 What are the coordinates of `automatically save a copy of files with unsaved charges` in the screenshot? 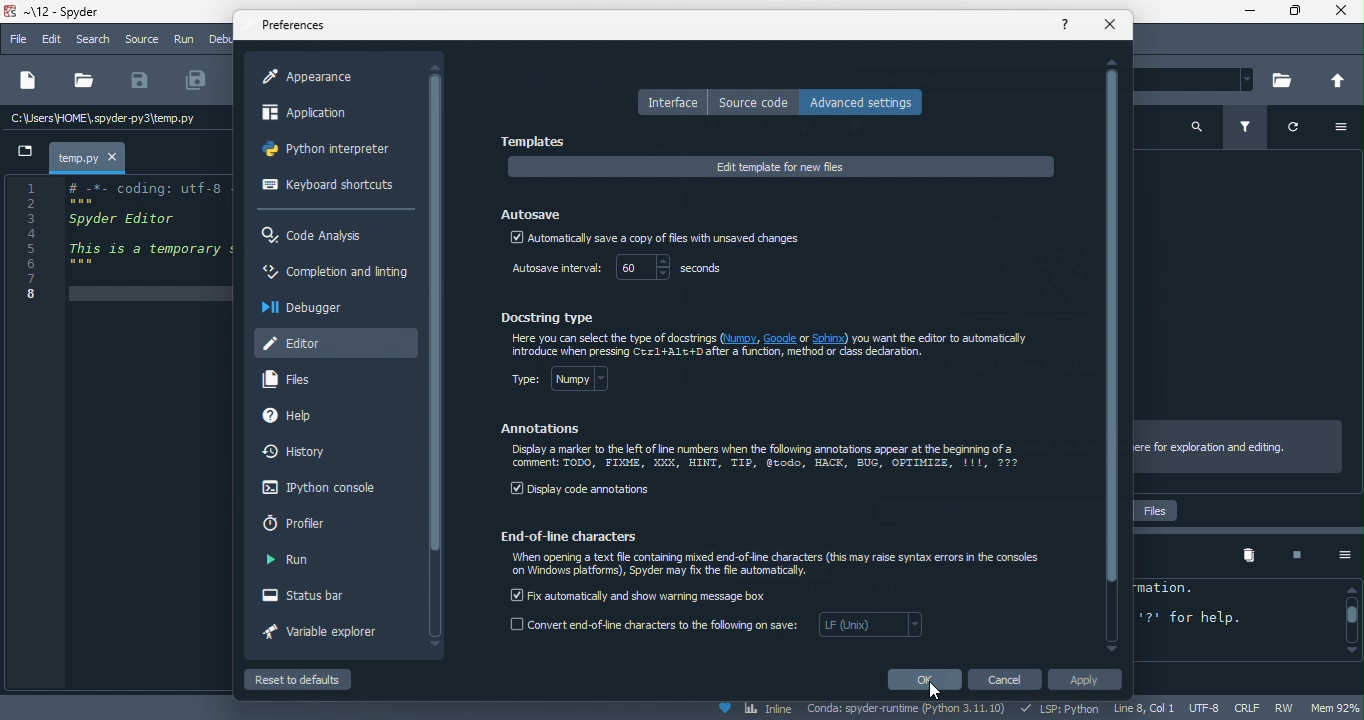 It's located at (654, 240).